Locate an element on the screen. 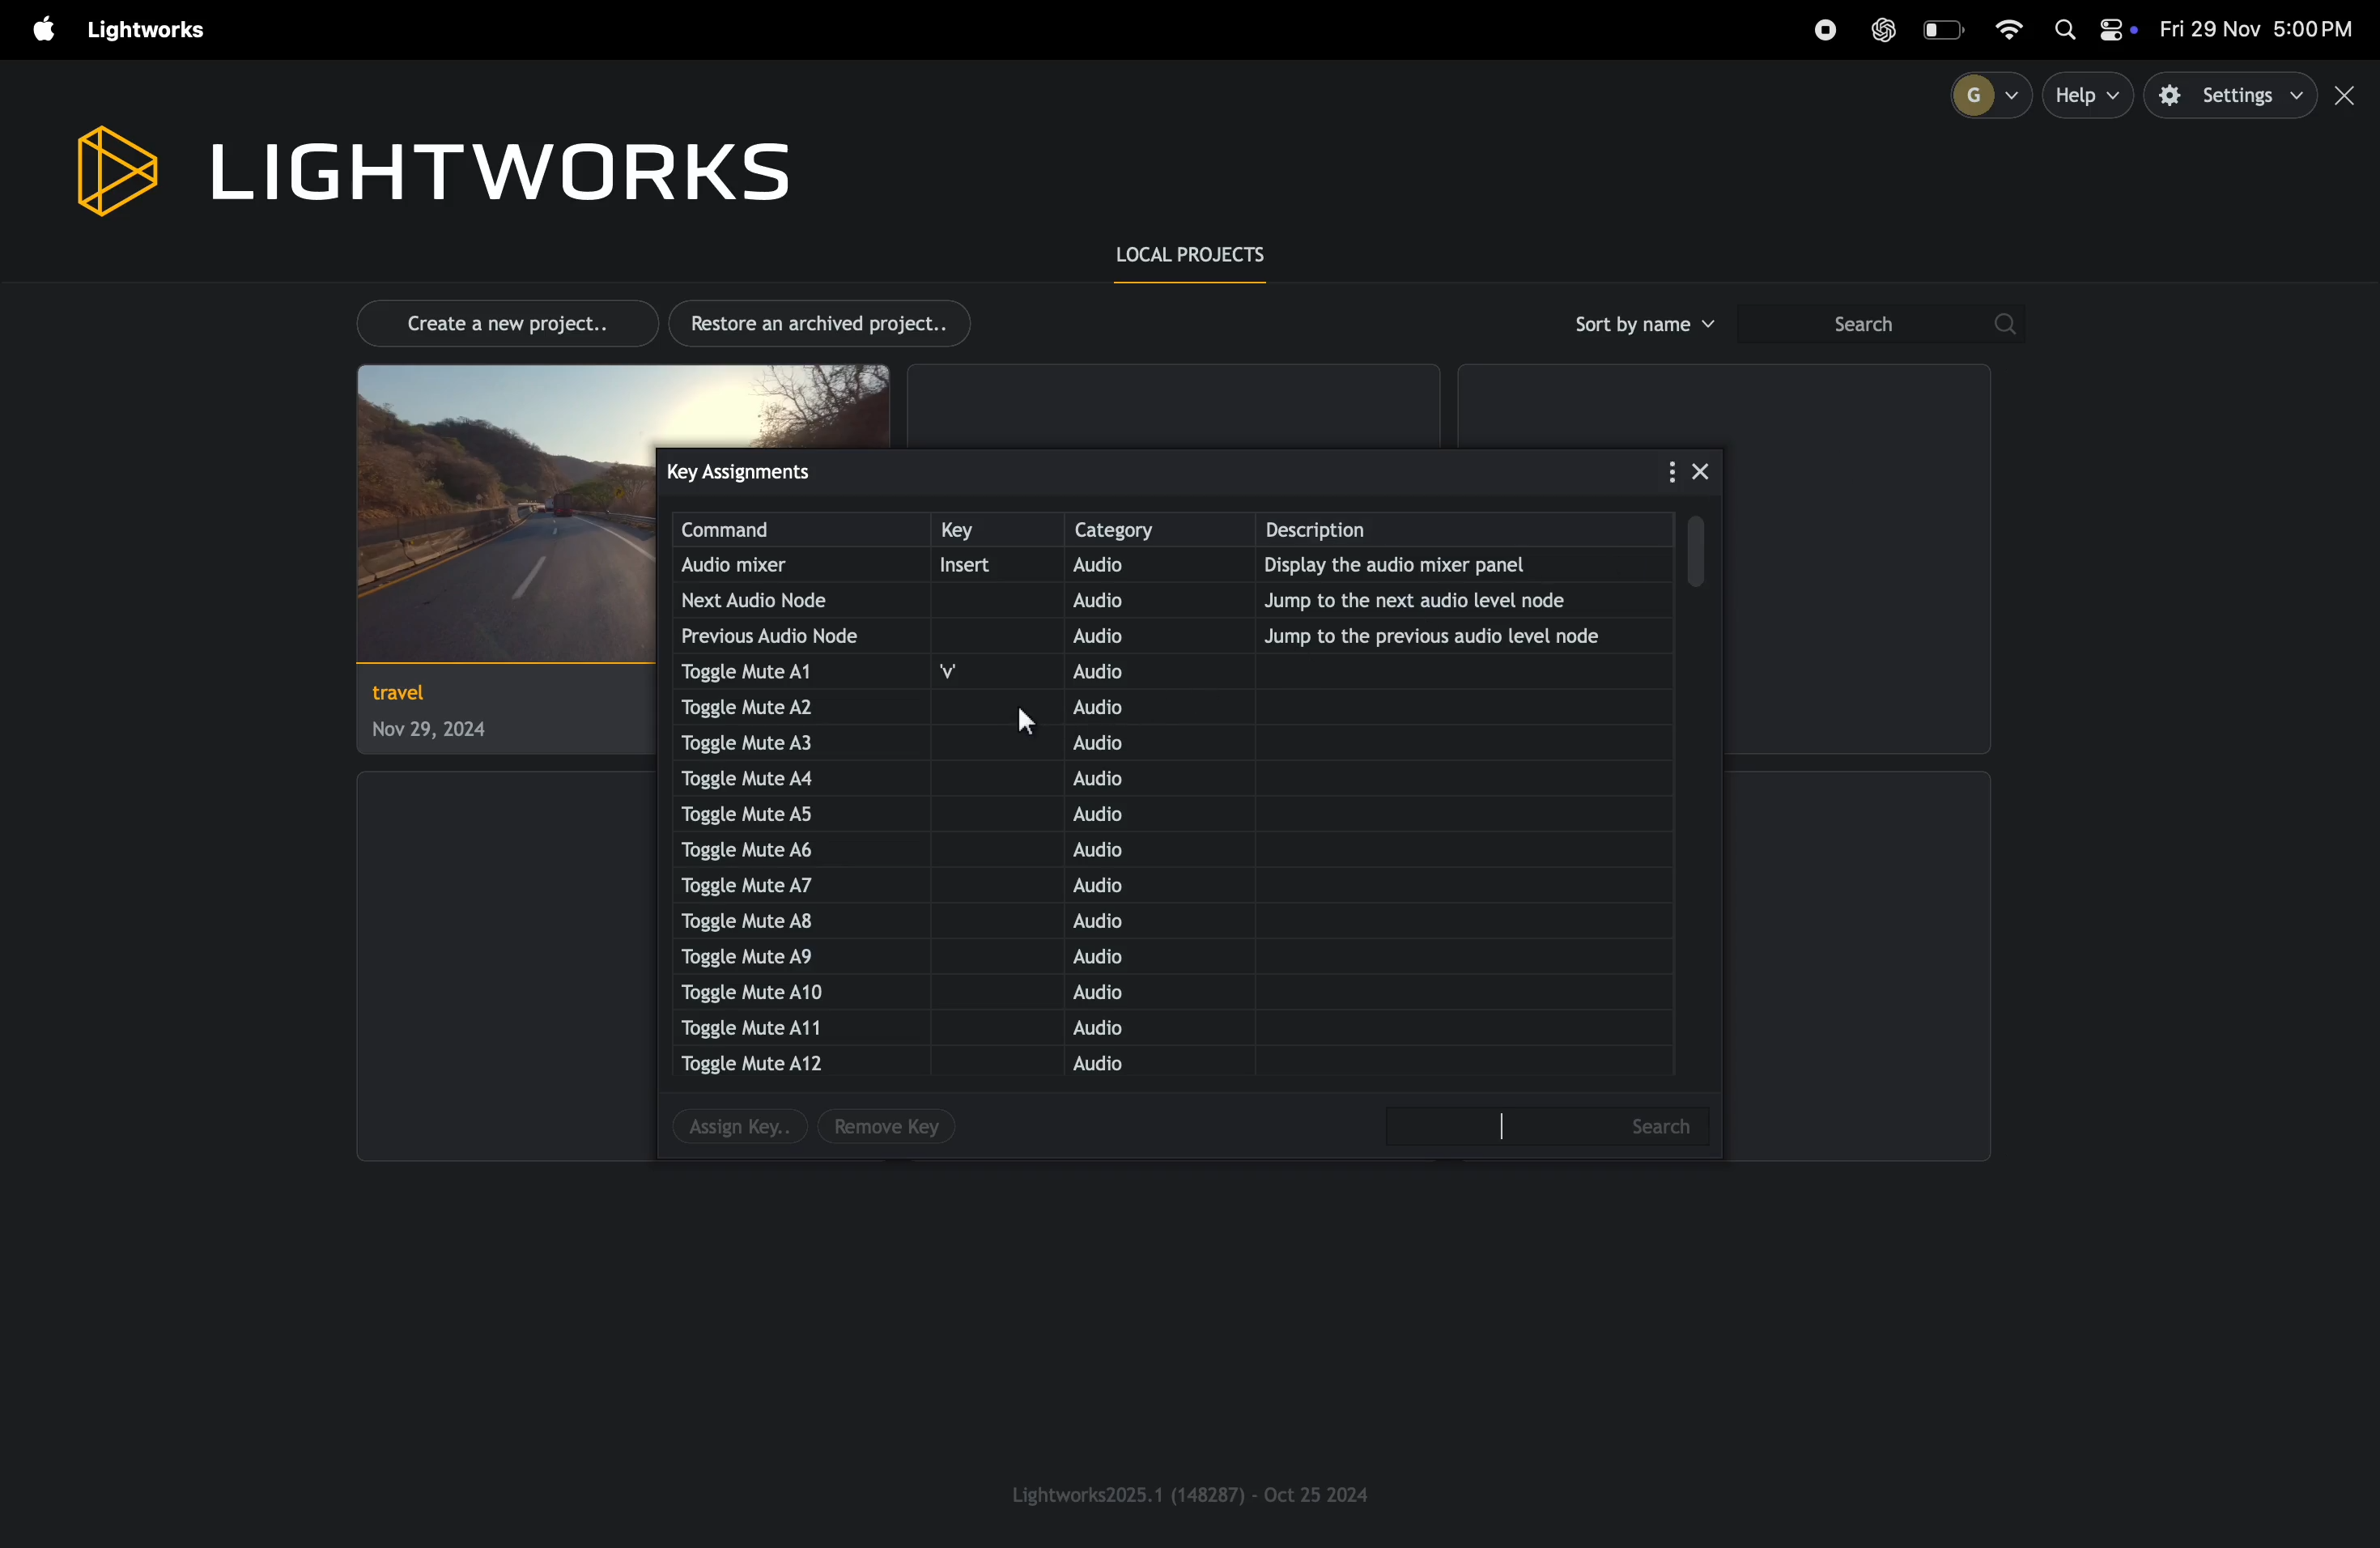 The height and width of the screenshot is (1548, 2380). options is located at coordinates (1659, 472).